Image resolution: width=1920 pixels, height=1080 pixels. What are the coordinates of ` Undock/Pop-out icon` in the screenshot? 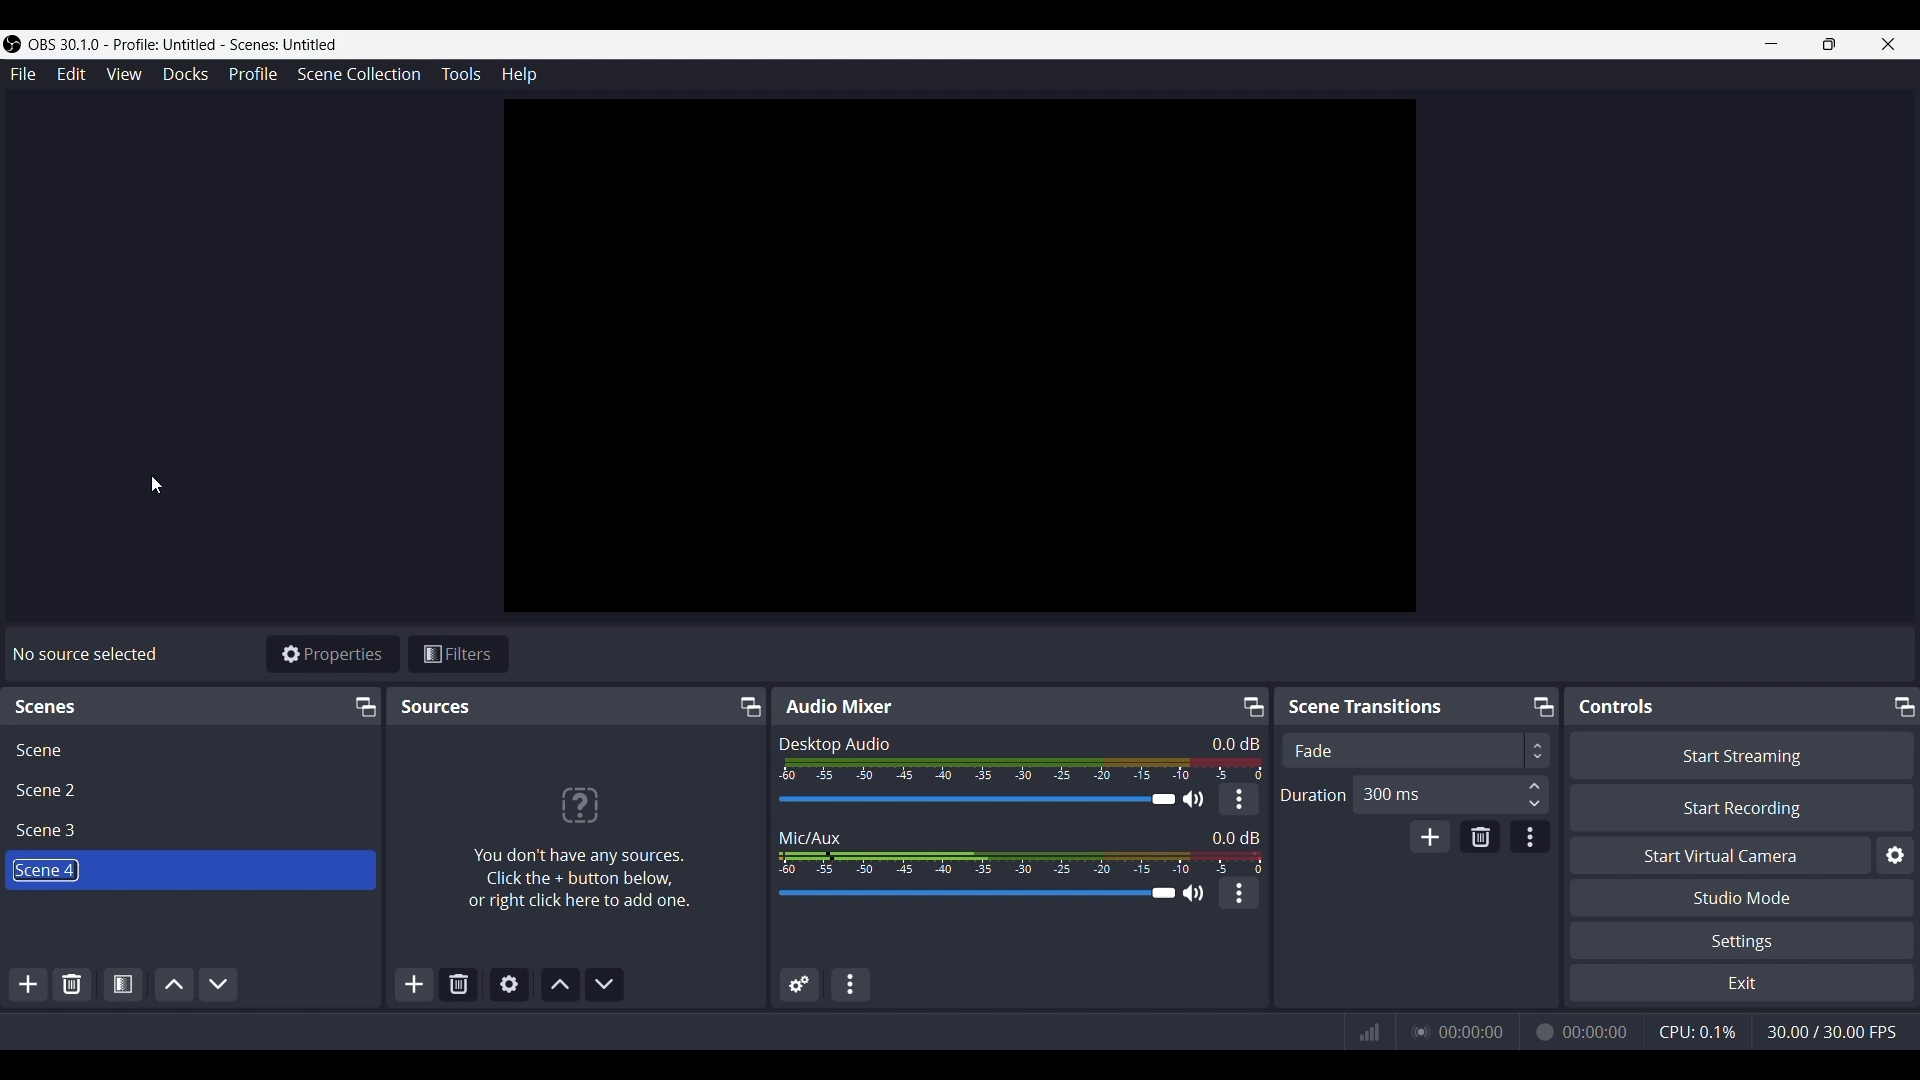 It's located at (1541, 705).